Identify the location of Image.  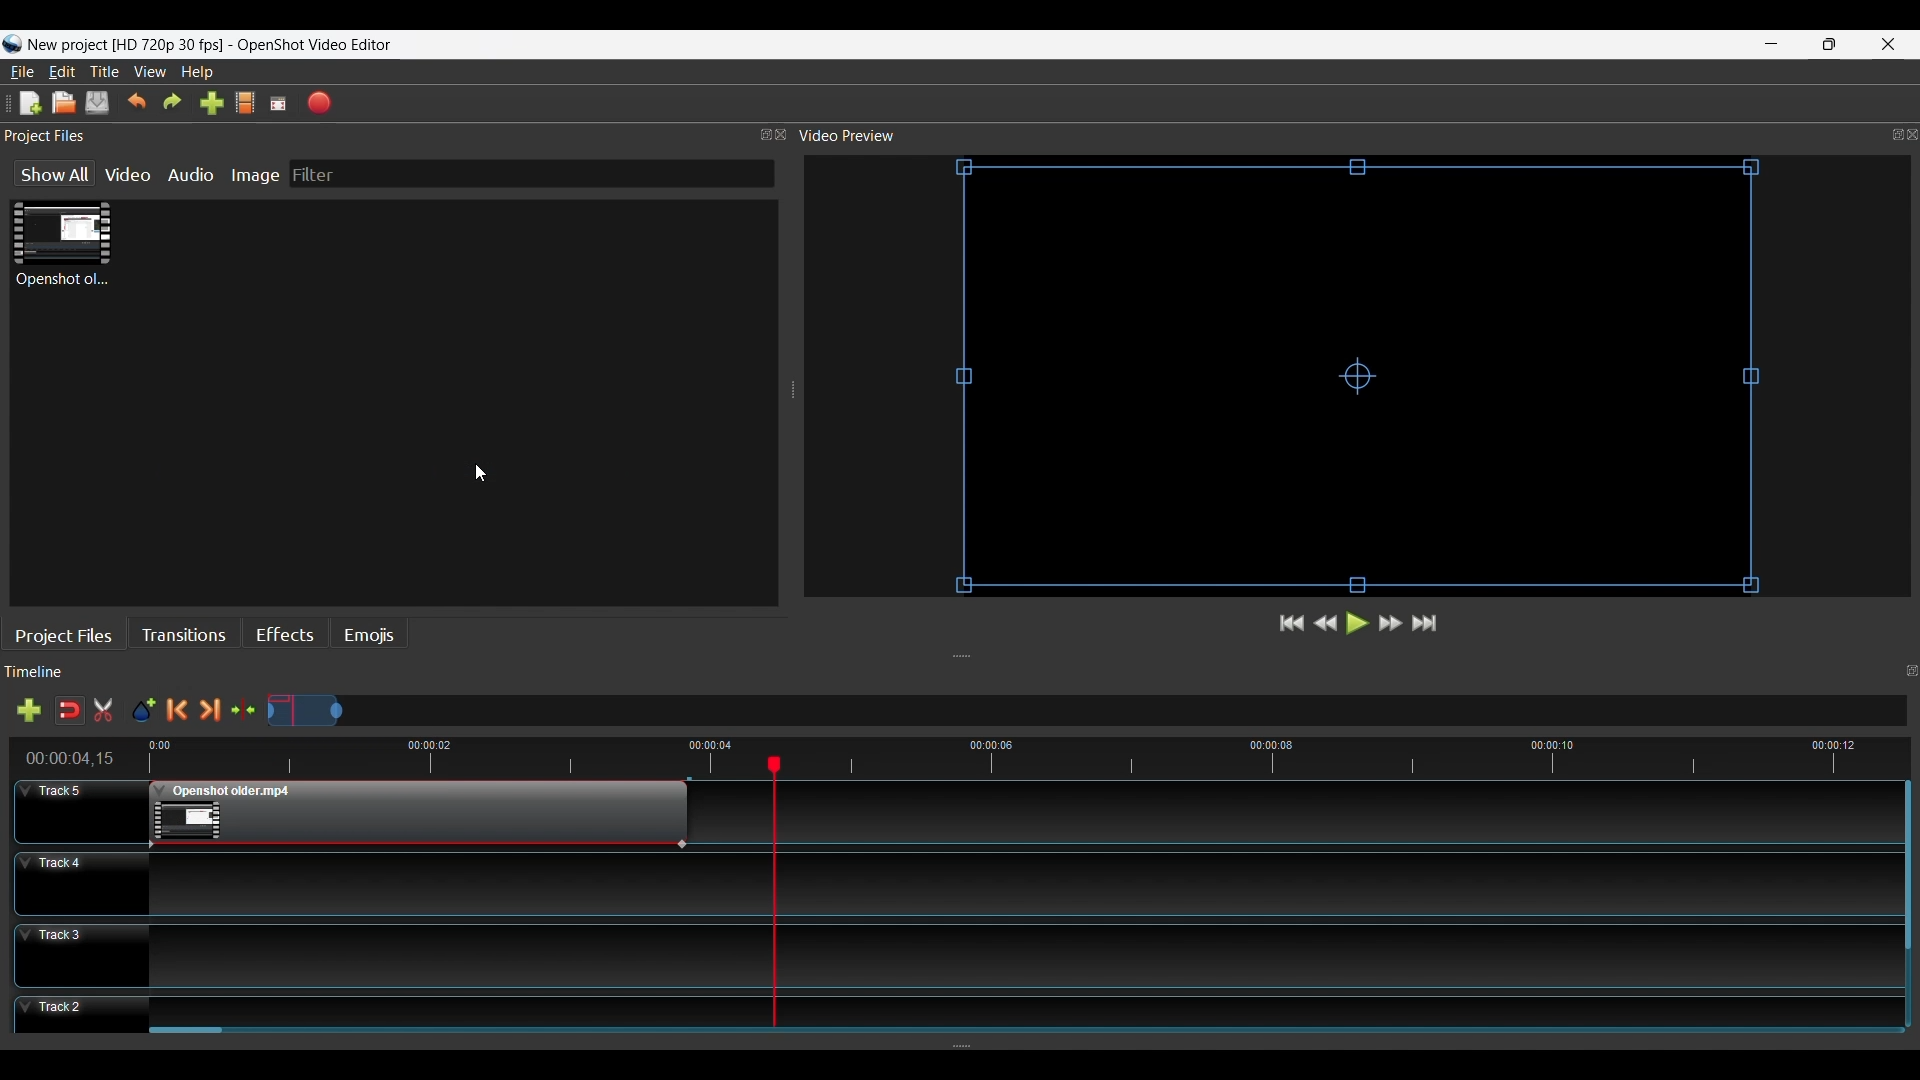
(259, 174).